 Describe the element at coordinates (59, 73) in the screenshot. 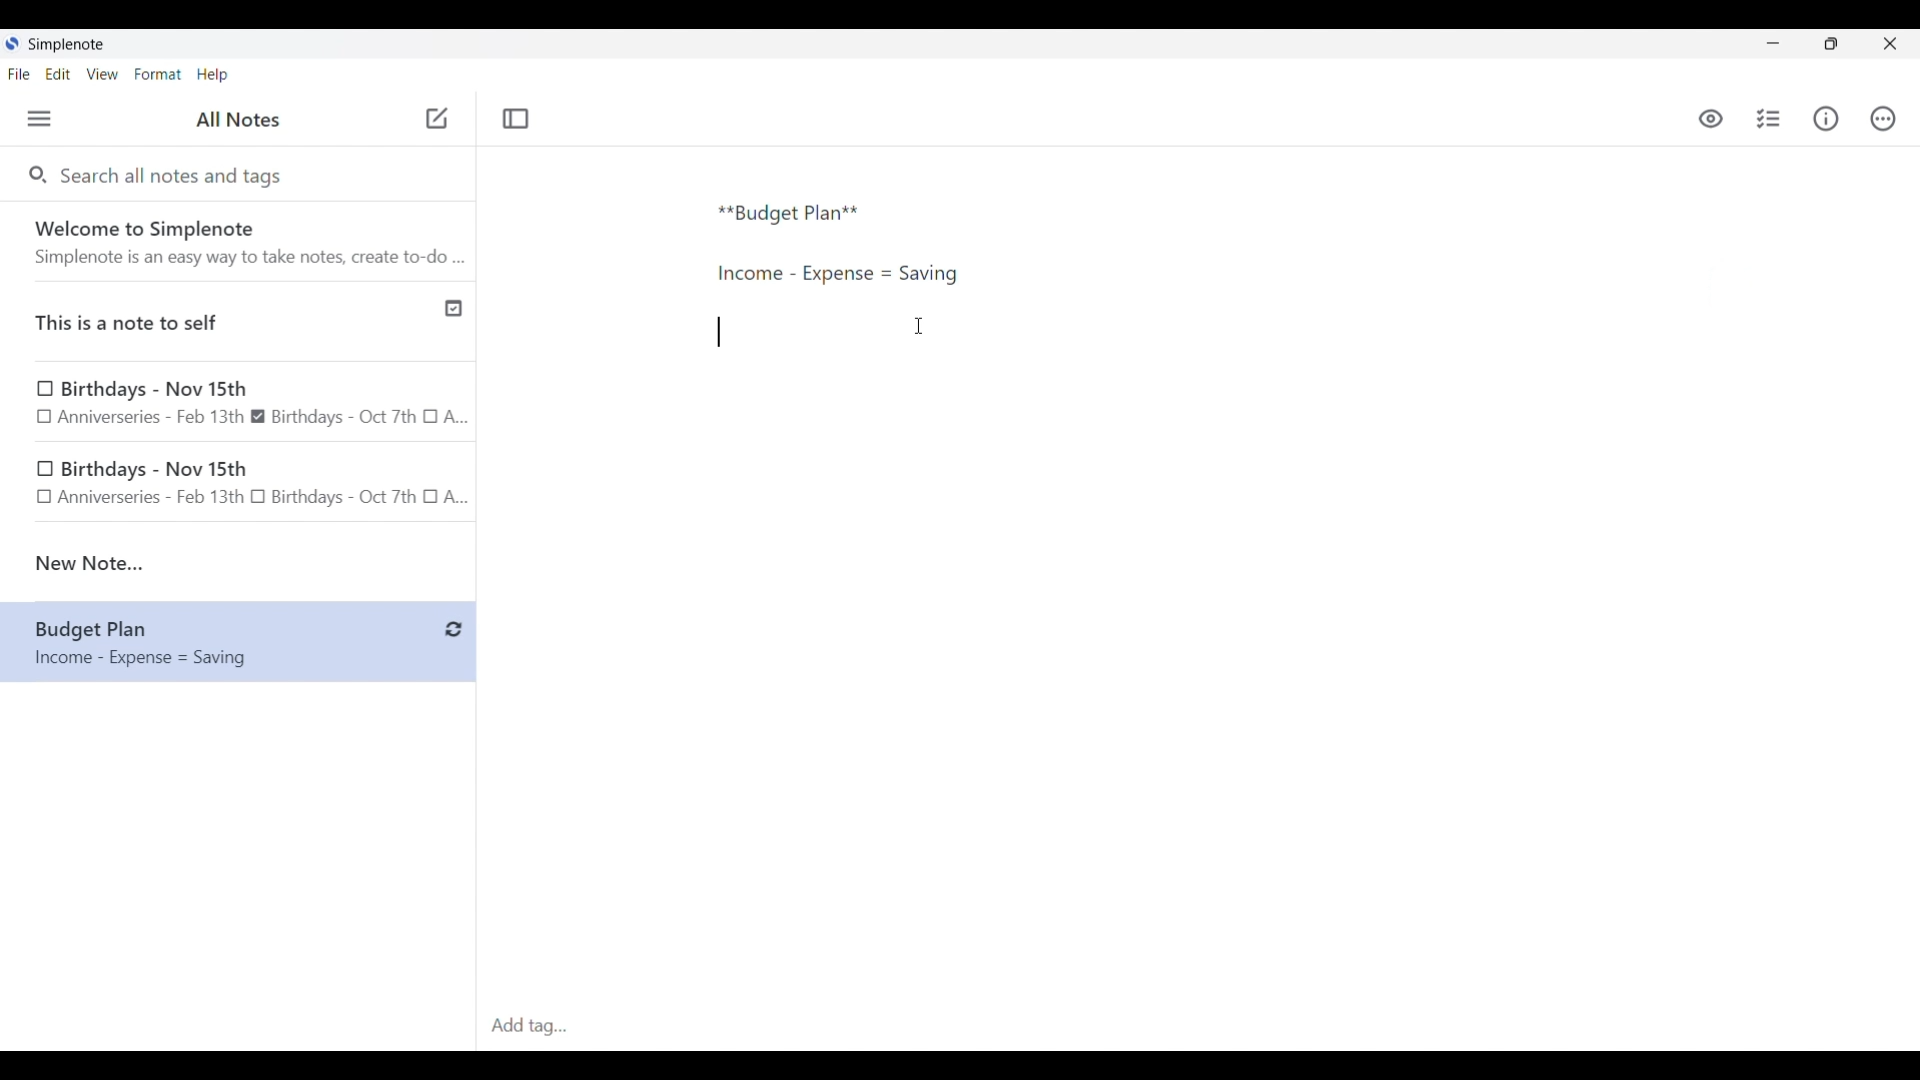

I see `Edit menu` at that location.